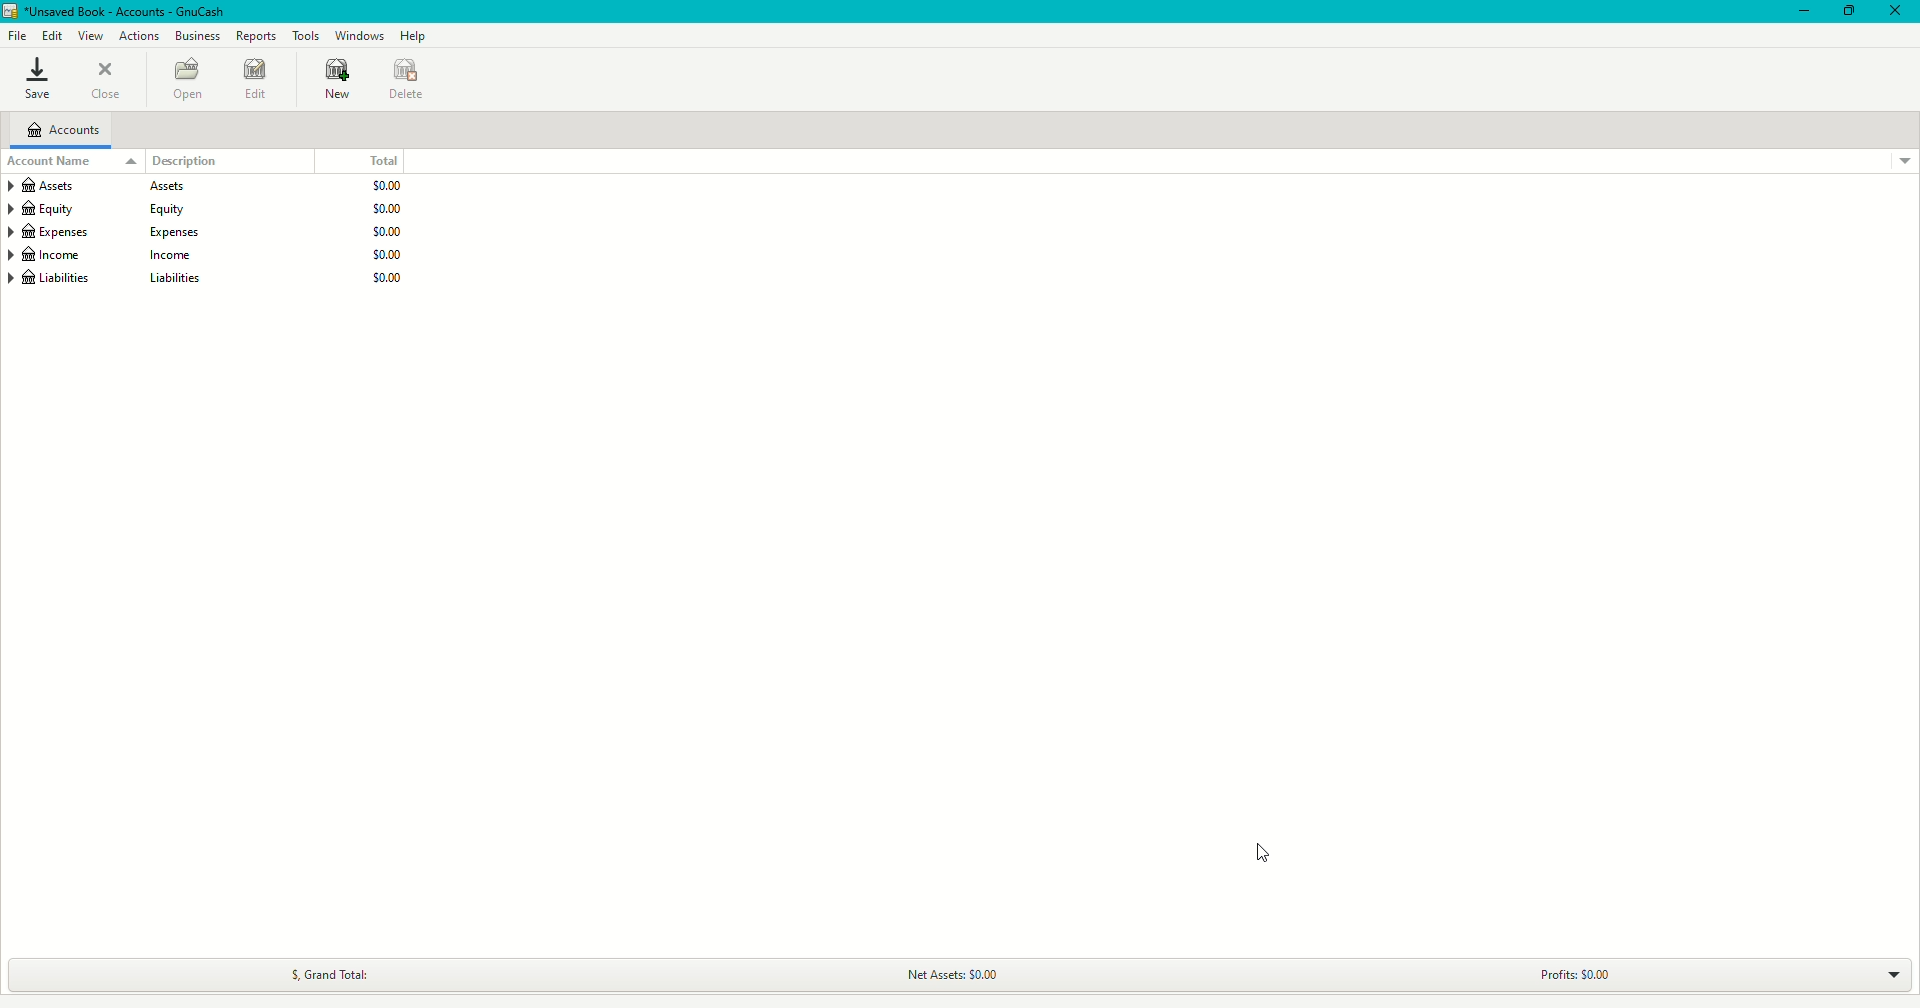  Describe the element at coordinates (18, 36) in the screenshot. I see `File` at that location.